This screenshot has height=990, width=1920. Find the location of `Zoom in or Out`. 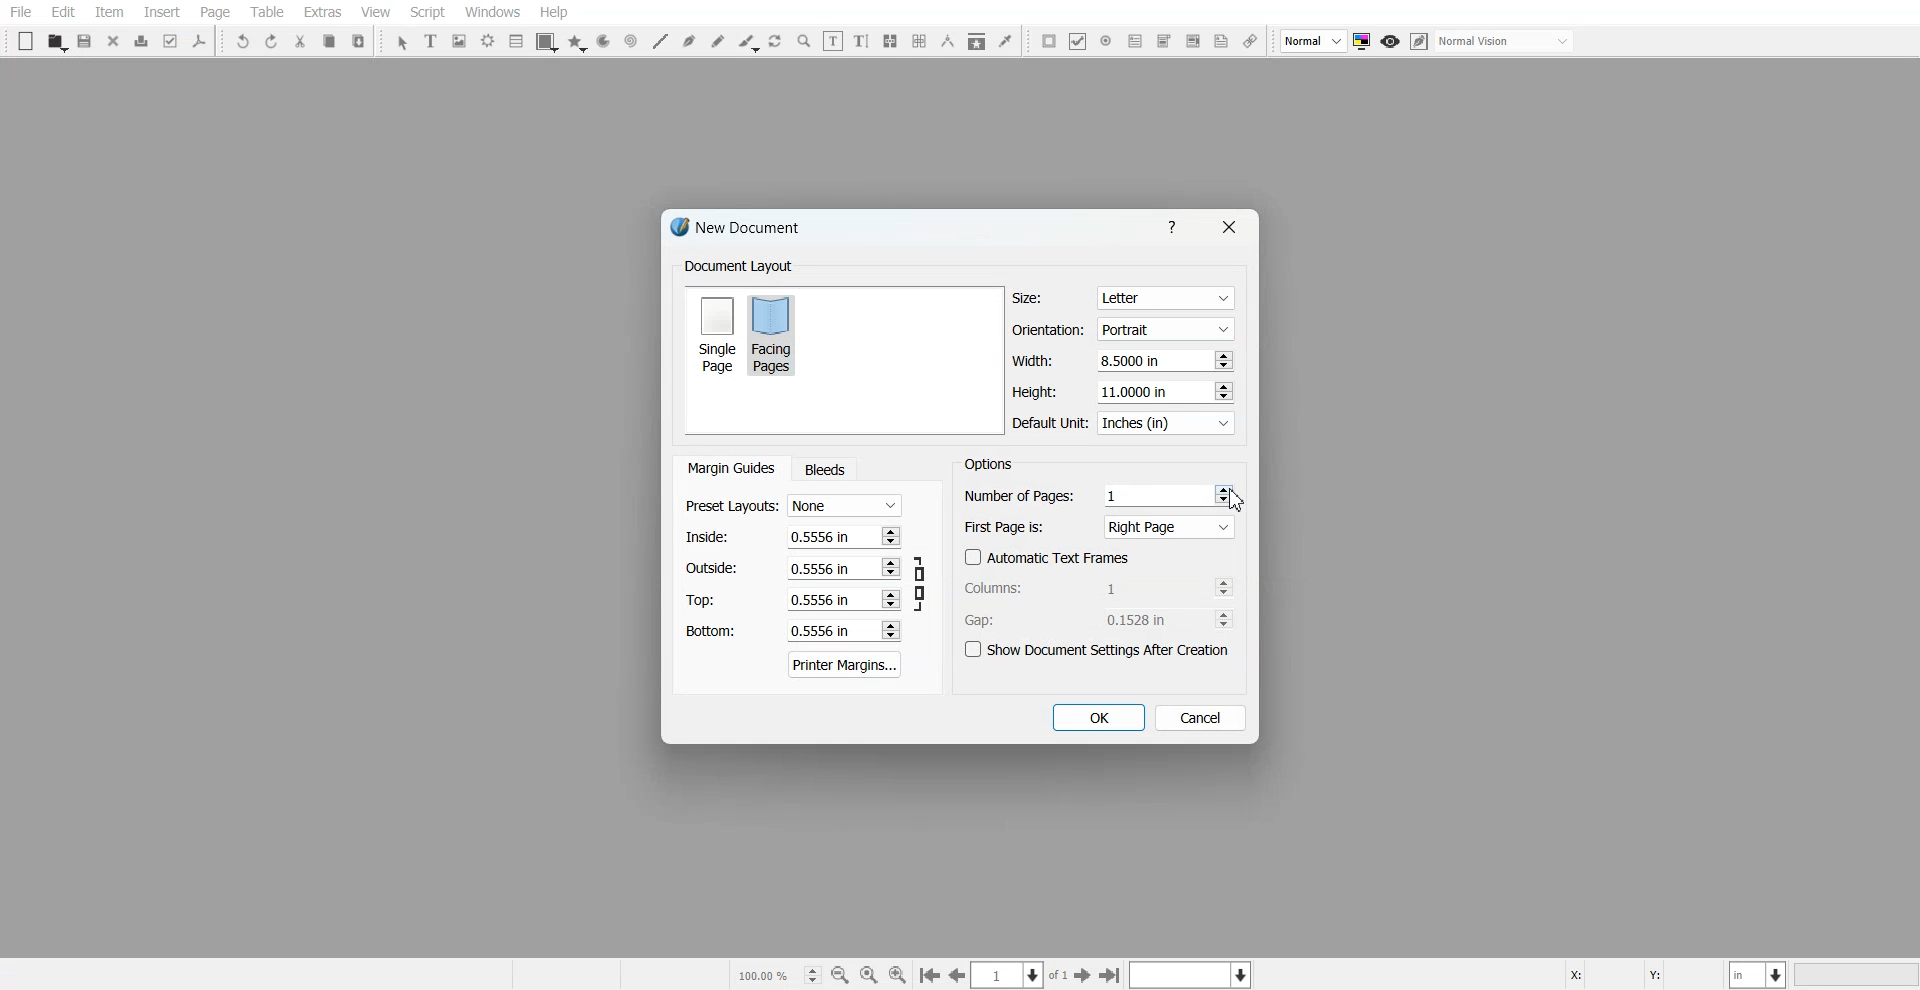

Zoom in or Out is located at coordinates (804, 41).